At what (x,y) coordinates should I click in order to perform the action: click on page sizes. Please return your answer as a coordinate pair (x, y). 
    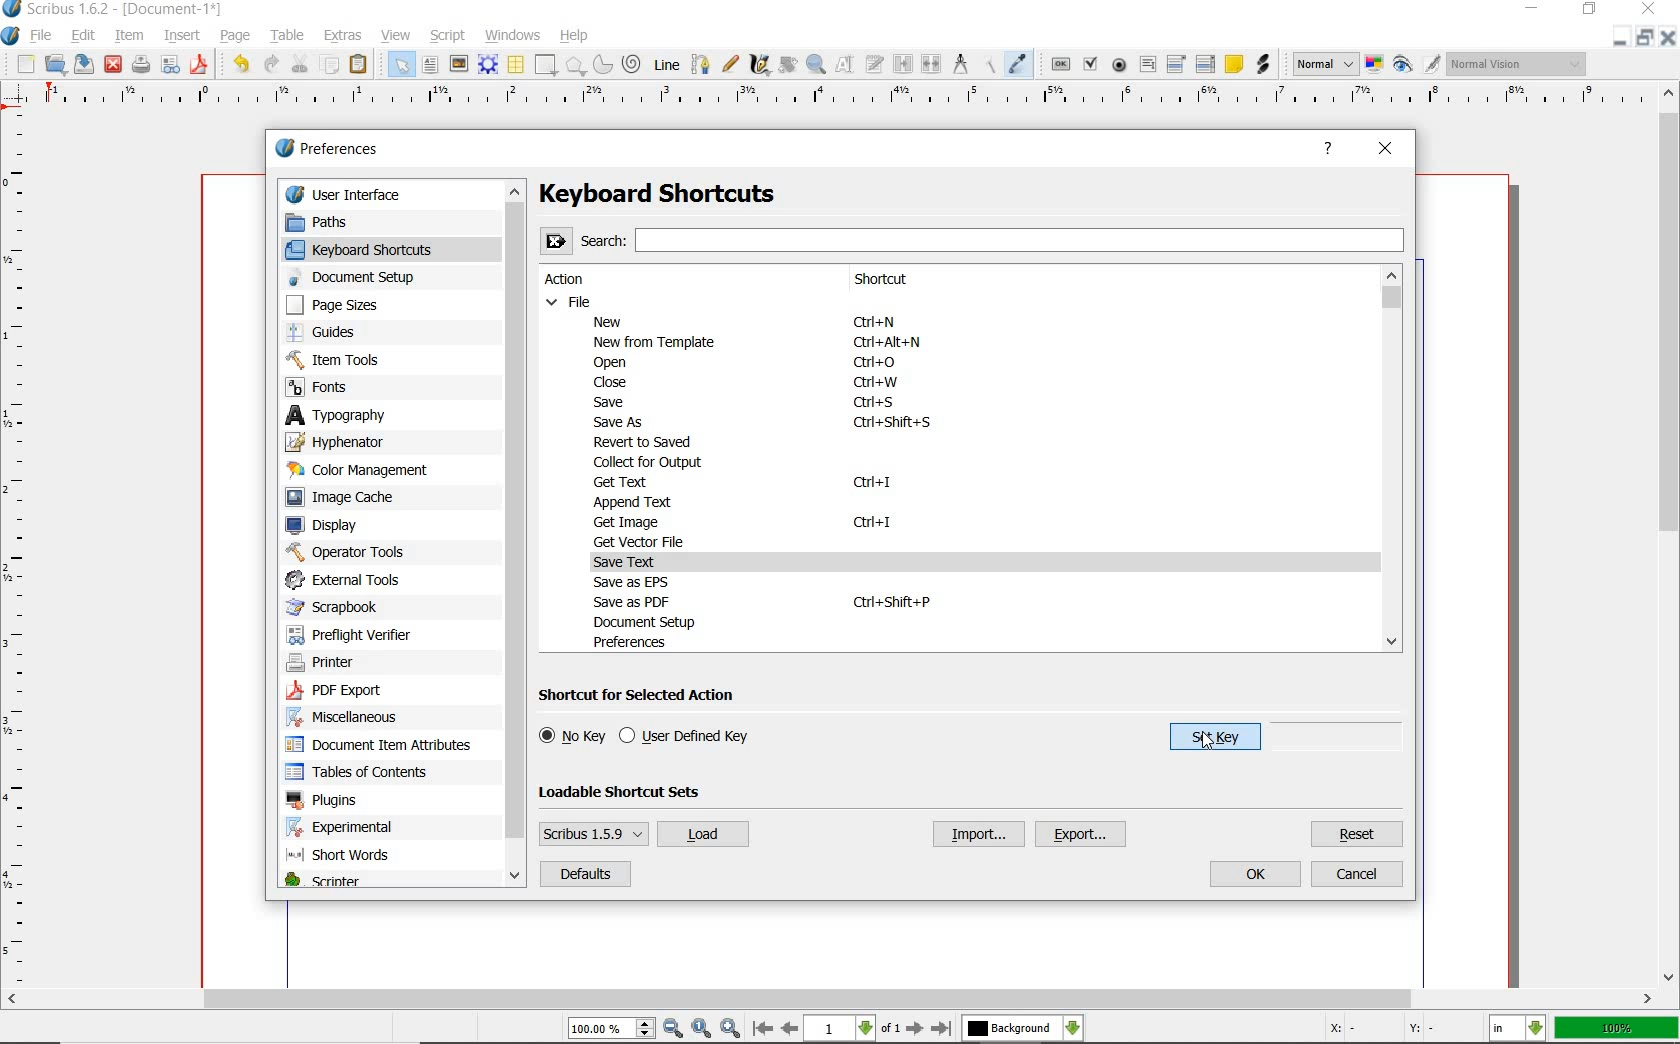
    Looking at the image, I should click on (347, 305).